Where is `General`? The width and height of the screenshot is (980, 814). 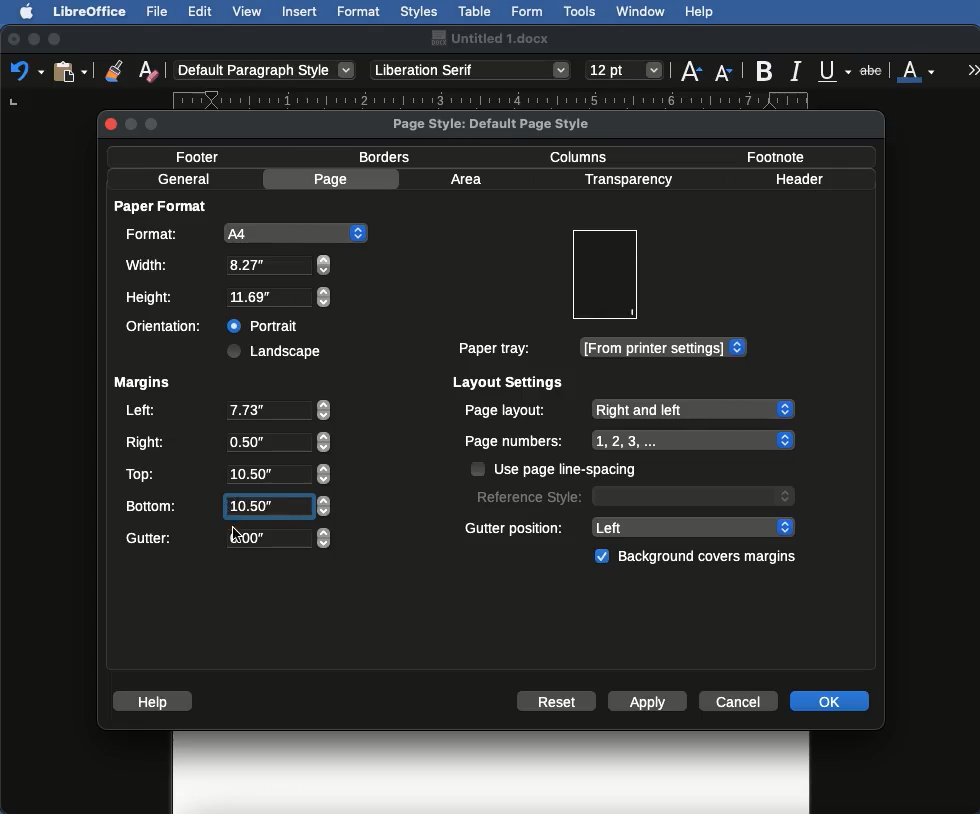
General is located at coordinates (184, 179).